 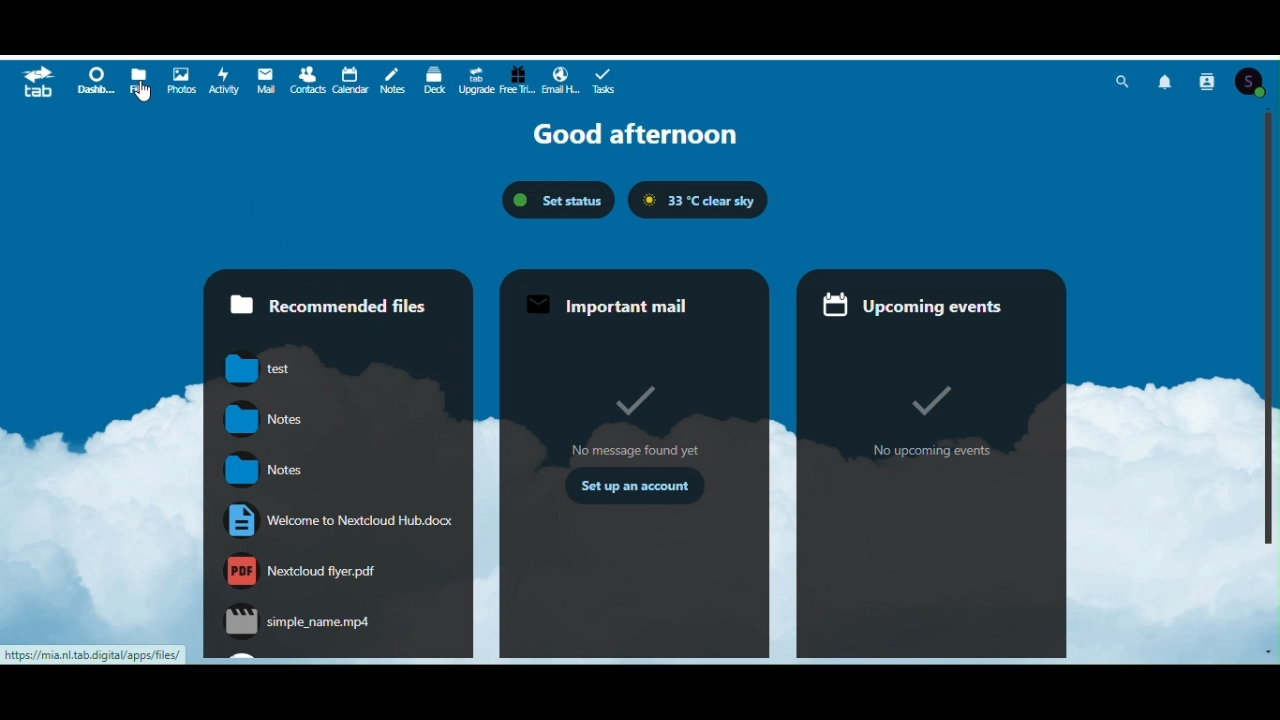 I want to click on Free trial, so click(x=518, y=77).